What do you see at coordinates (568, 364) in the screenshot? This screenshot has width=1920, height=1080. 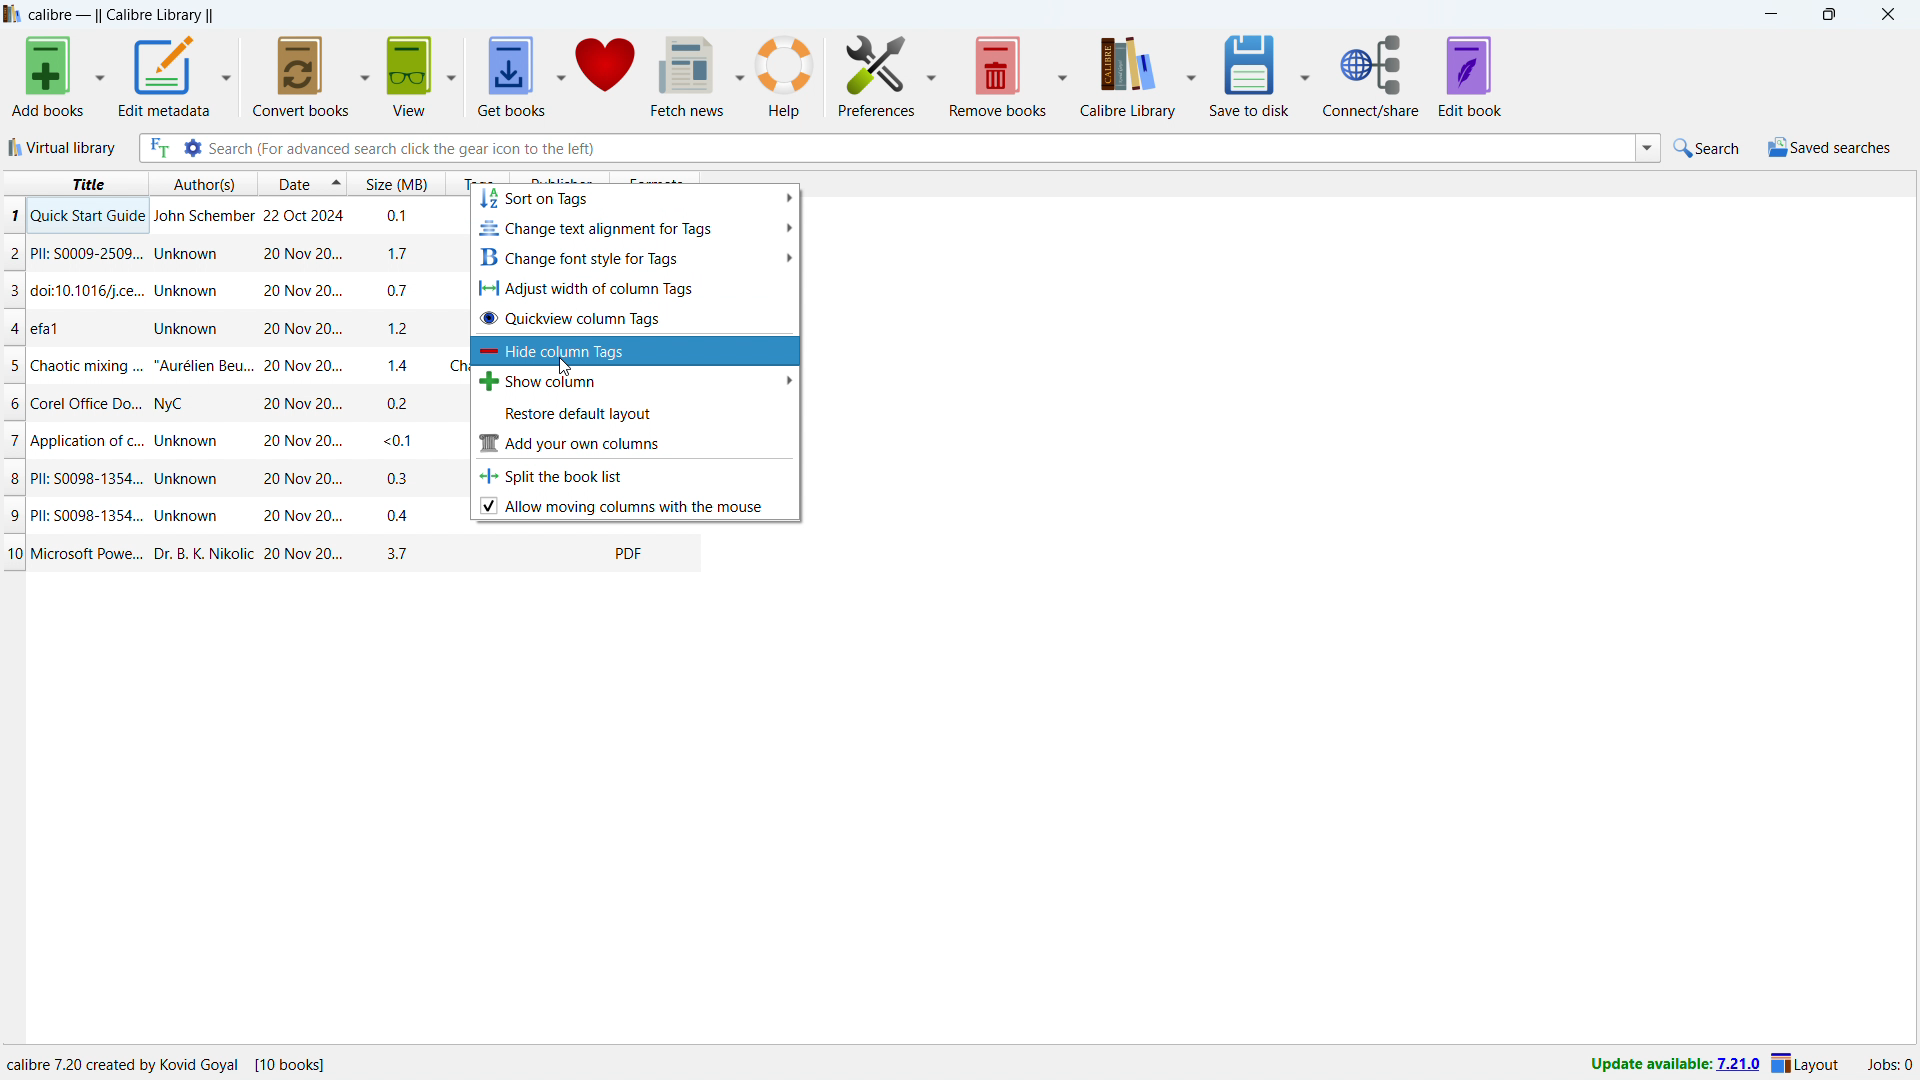 I see `Cursor` at bounding box center [568, 364].